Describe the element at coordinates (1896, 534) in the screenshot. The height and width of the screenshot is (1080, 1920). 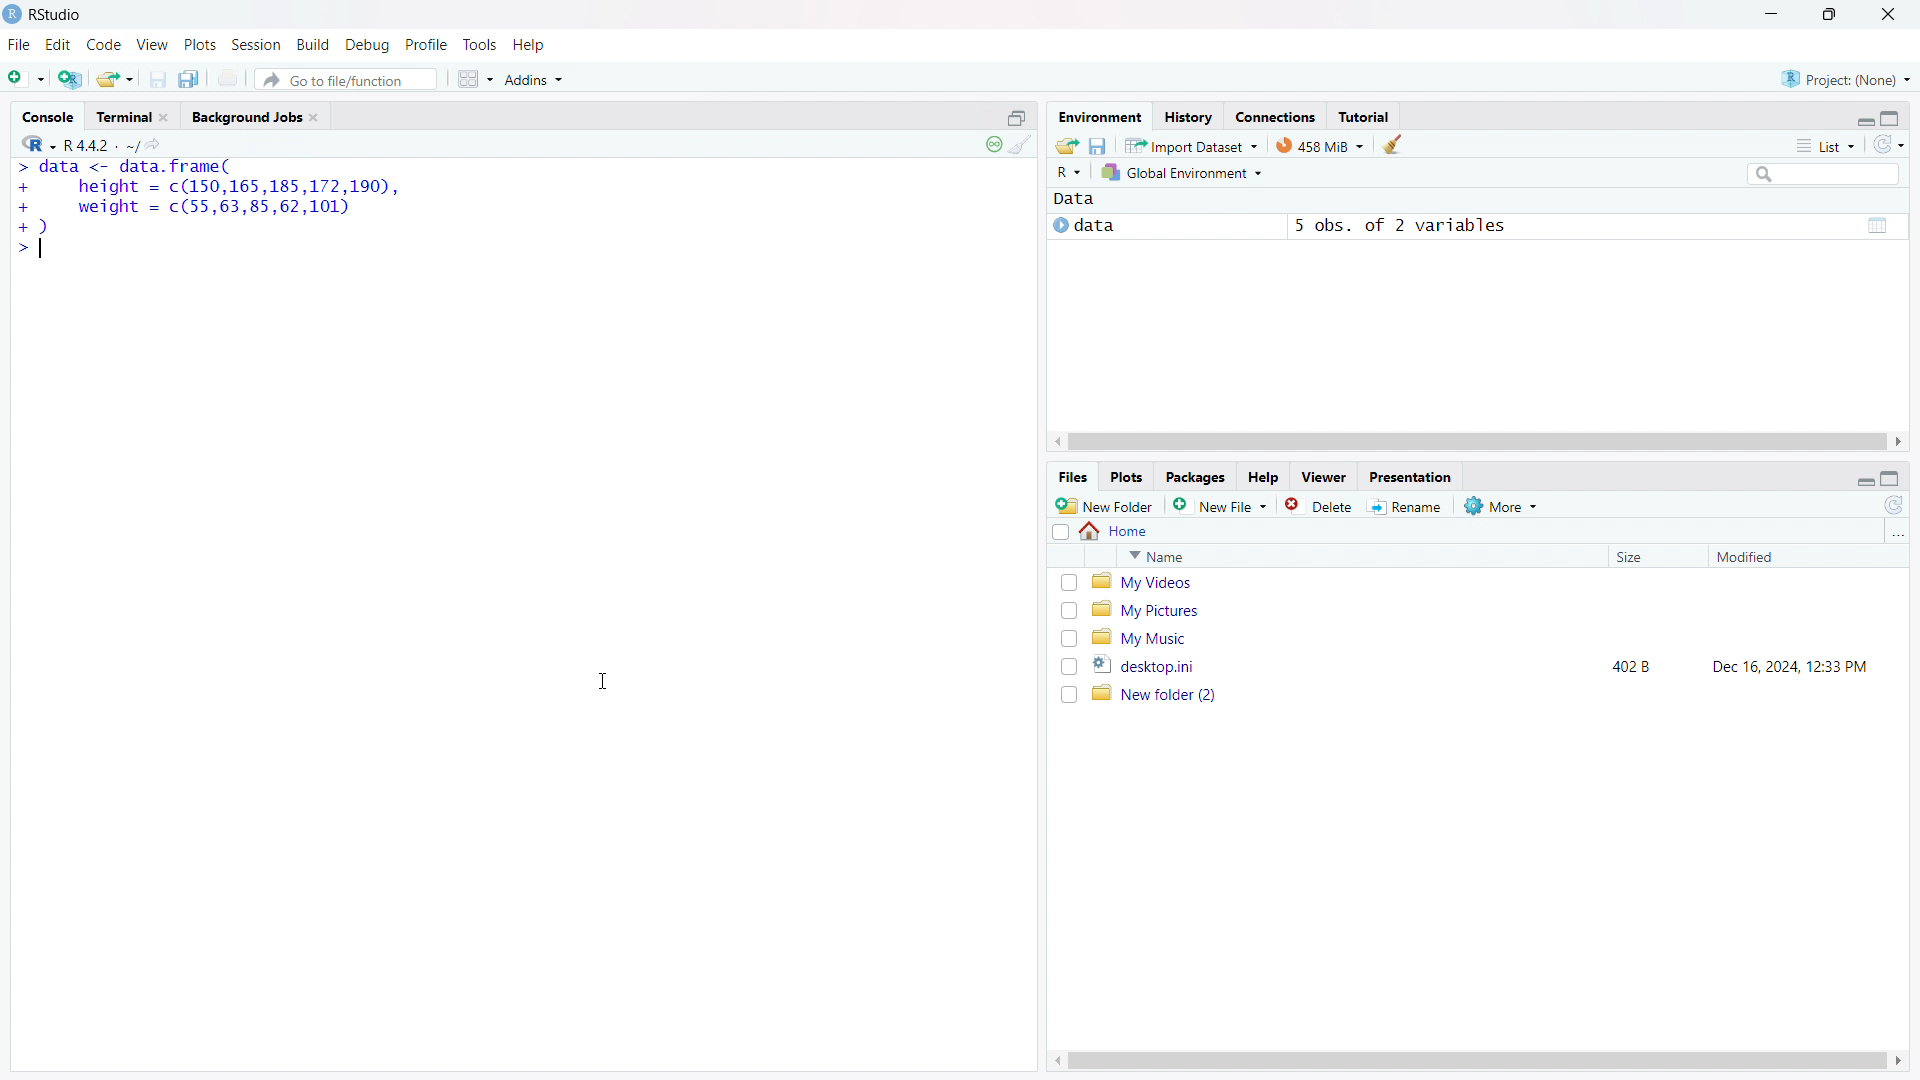
I see `go to directory` at that location.